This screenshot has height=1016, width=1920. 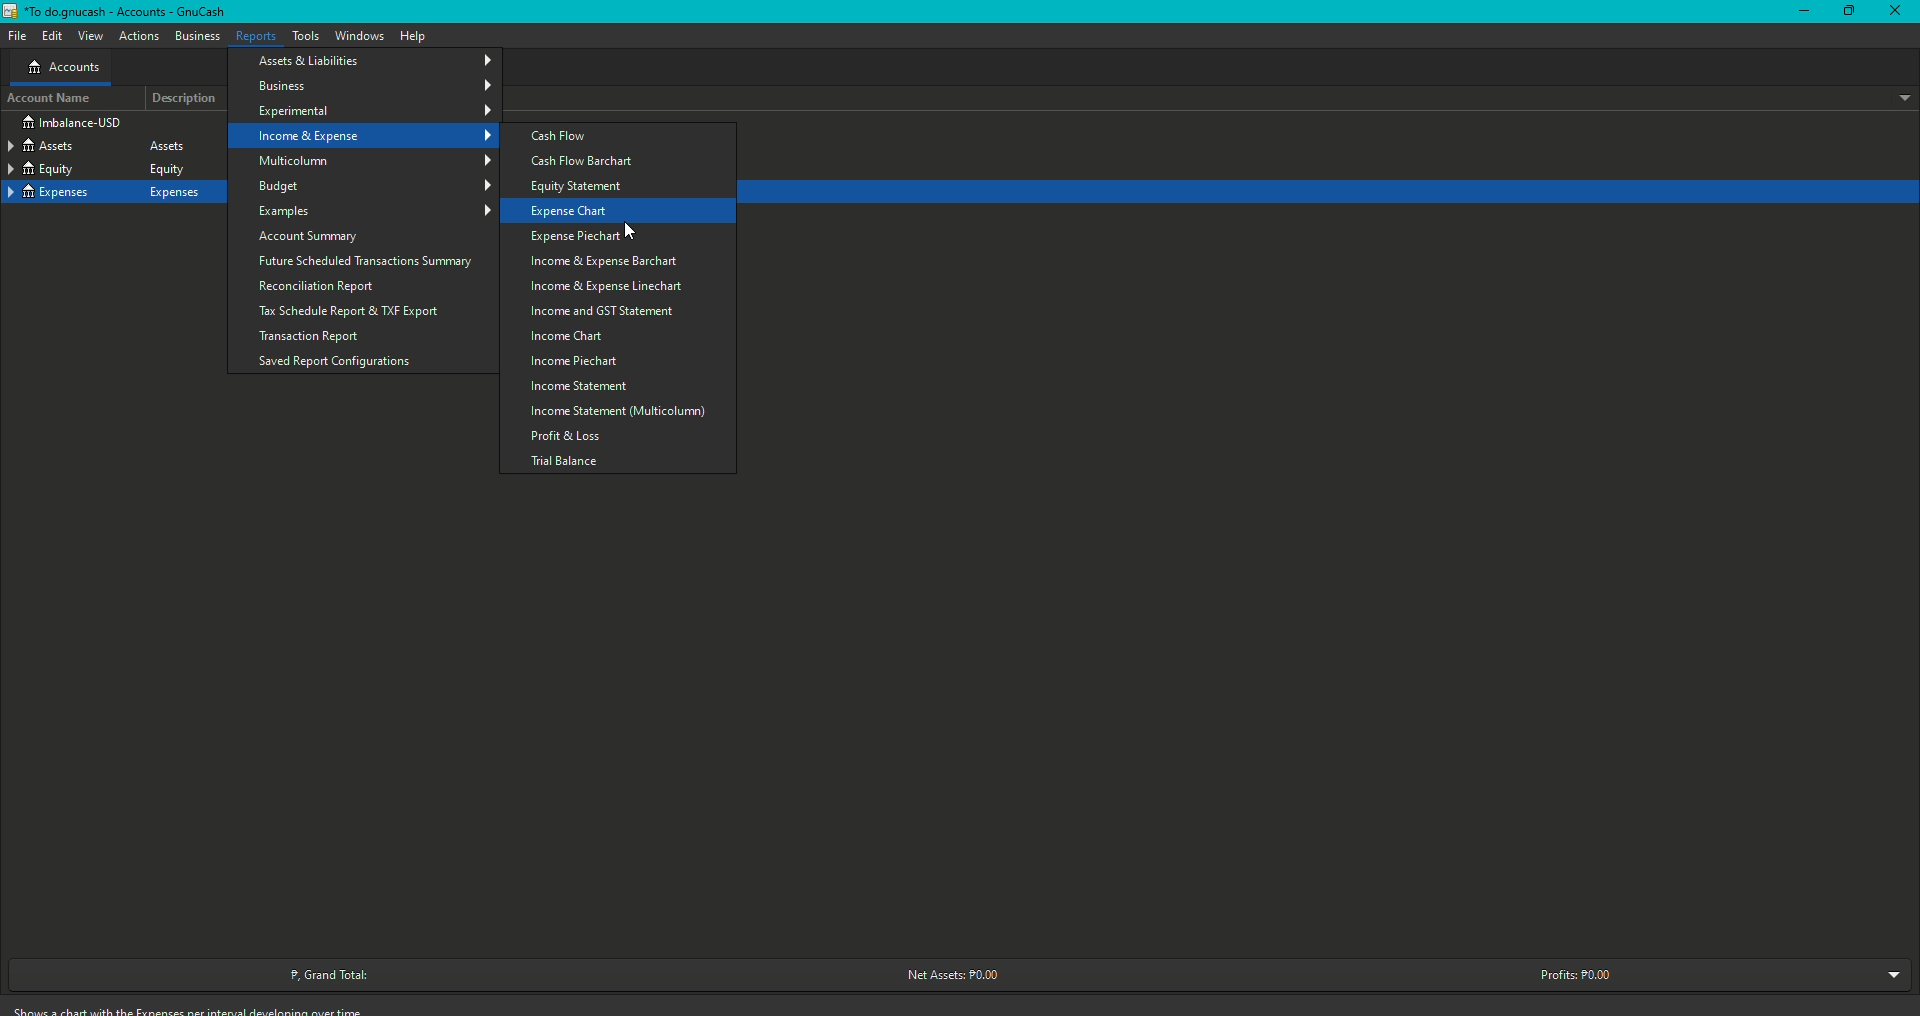 I want to click on Restore, so click(x=1844, y=13).